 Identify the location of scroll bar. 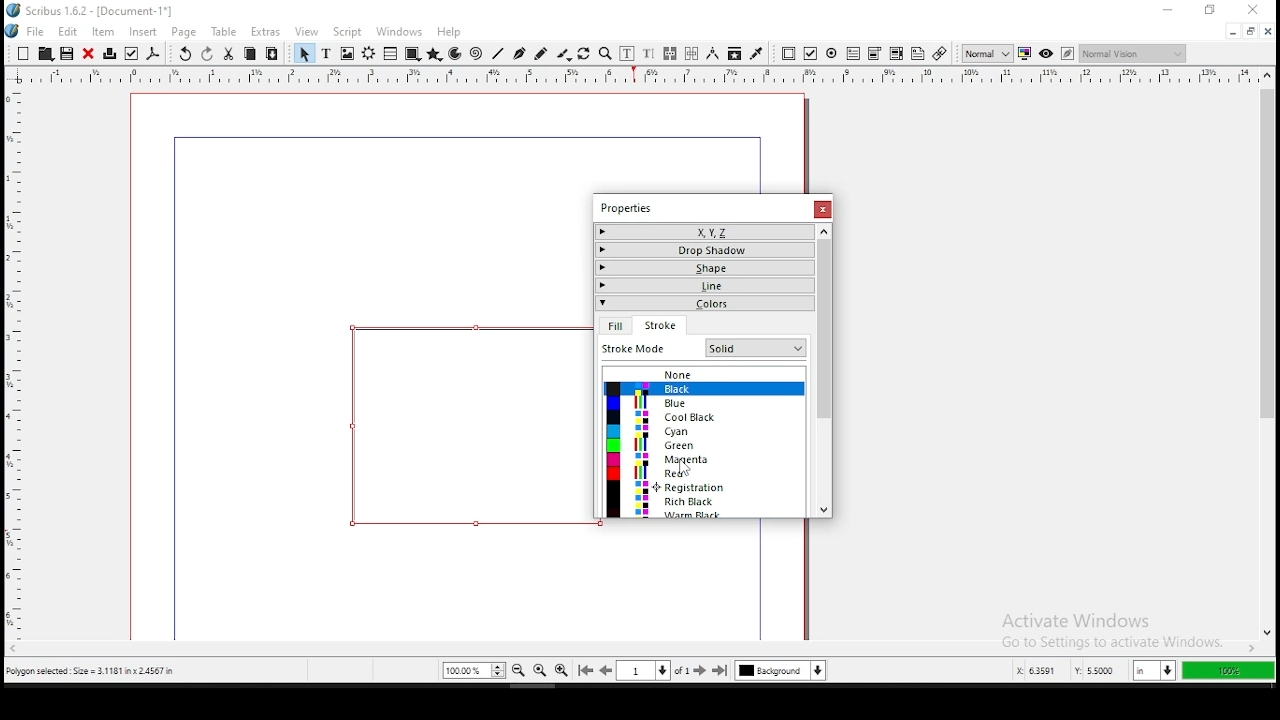
(632, 650).